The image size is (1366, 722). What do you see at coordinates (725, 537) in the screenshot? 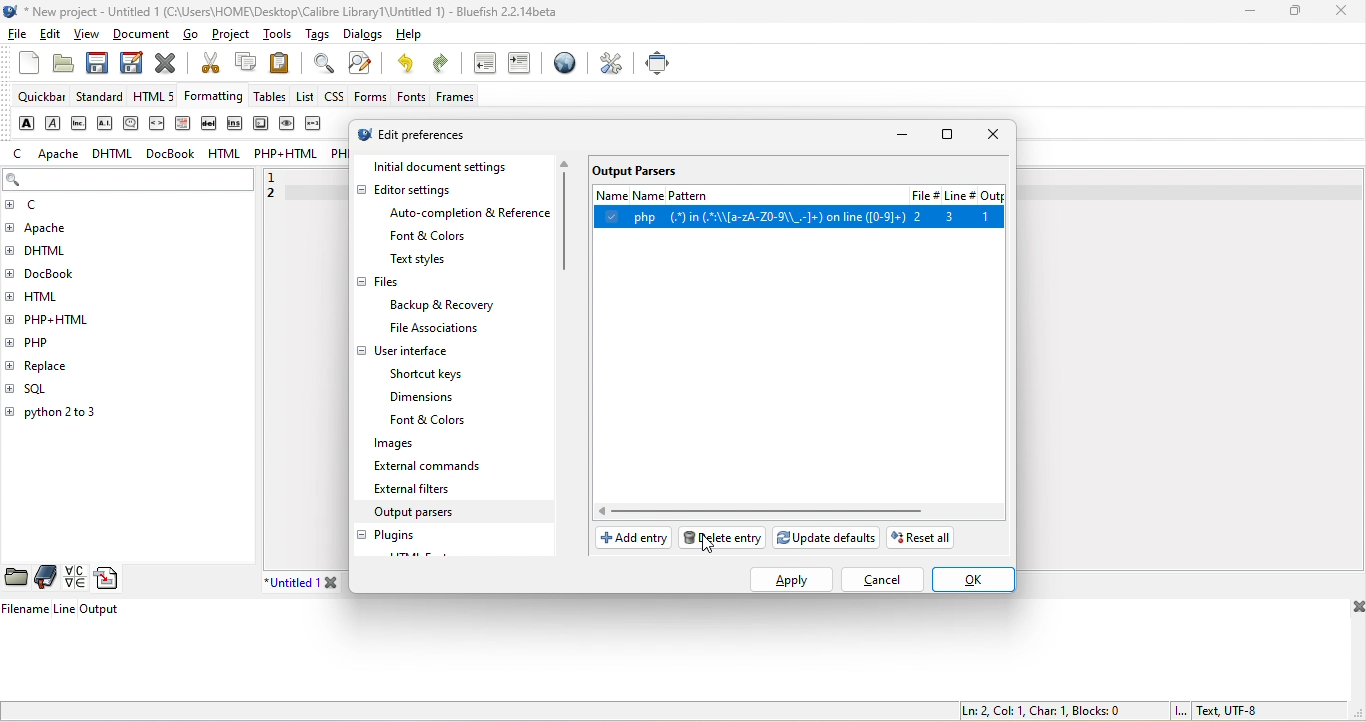
I see `delete pattern` at bounding box center [725, 537].